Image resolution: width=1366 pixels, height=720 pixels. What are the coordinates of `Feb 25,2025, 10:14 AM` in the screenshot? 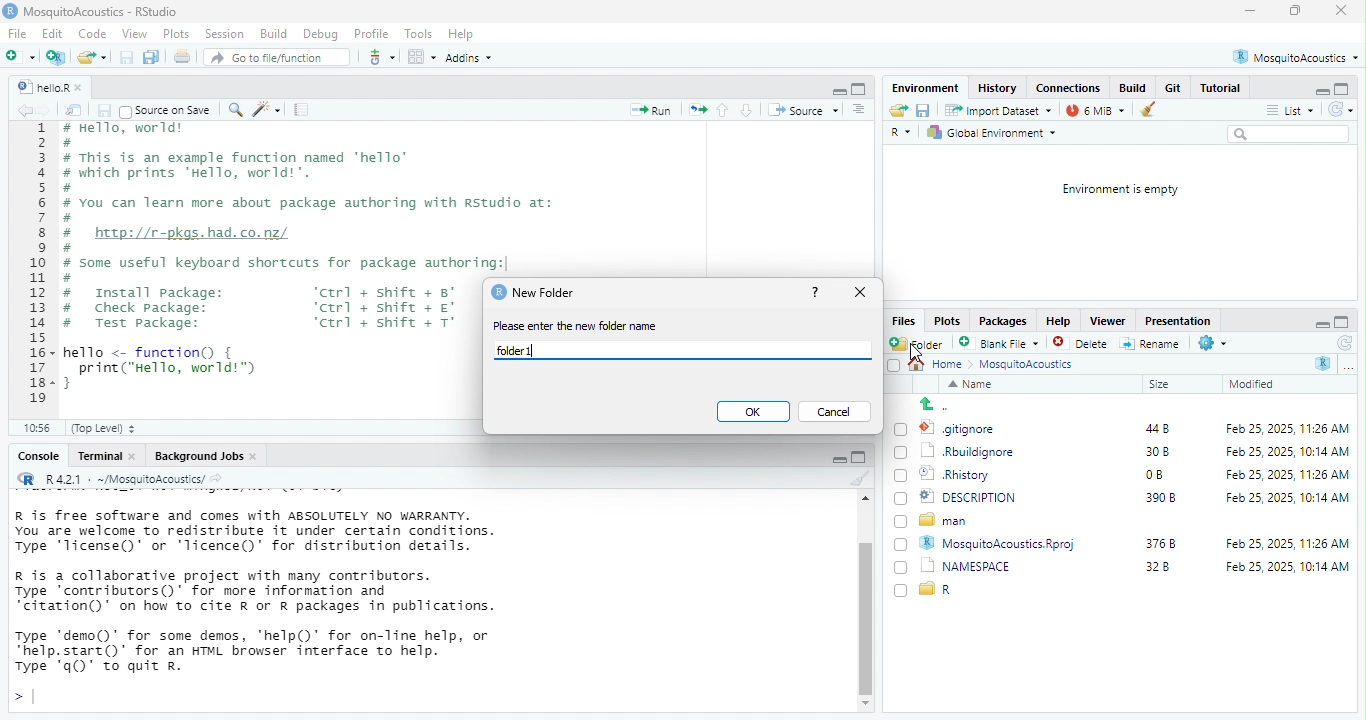 It's located at (1289, 570).